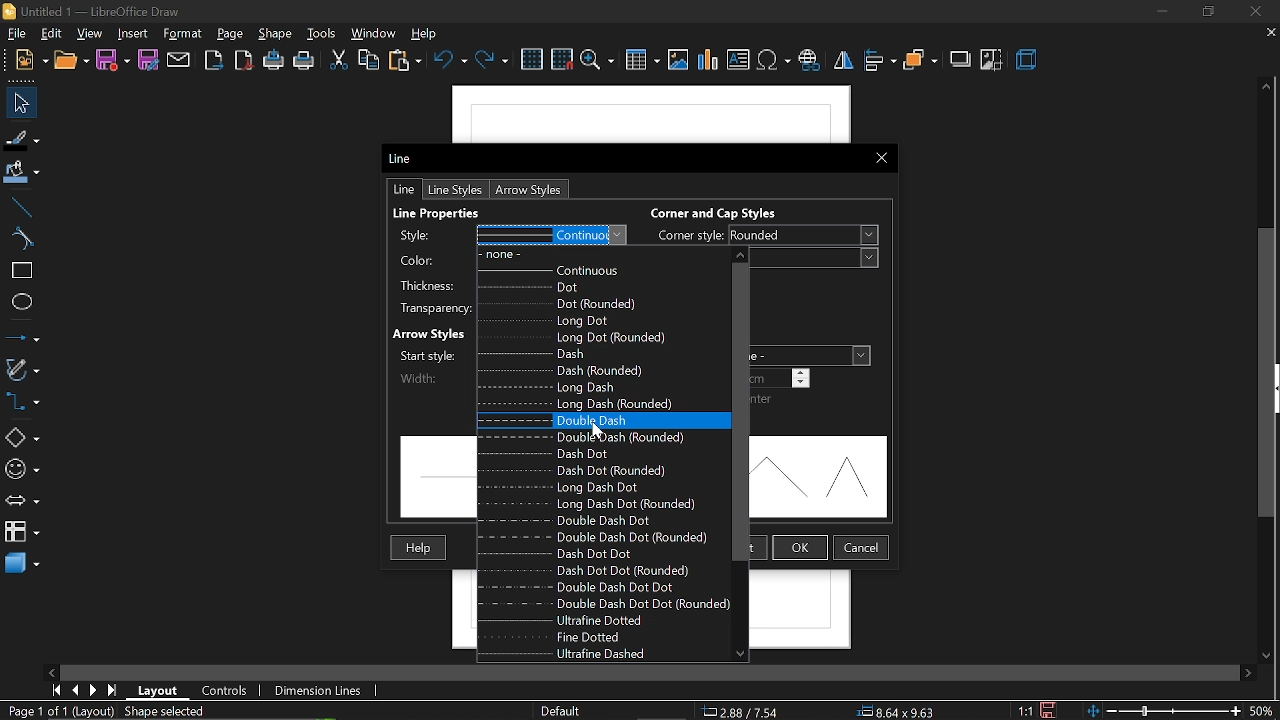 Image resolution: width=1280 pixels, height=720 pixels. Describe the element at coordinates (406, 159) in the screenshot. I see `Line` at that location.